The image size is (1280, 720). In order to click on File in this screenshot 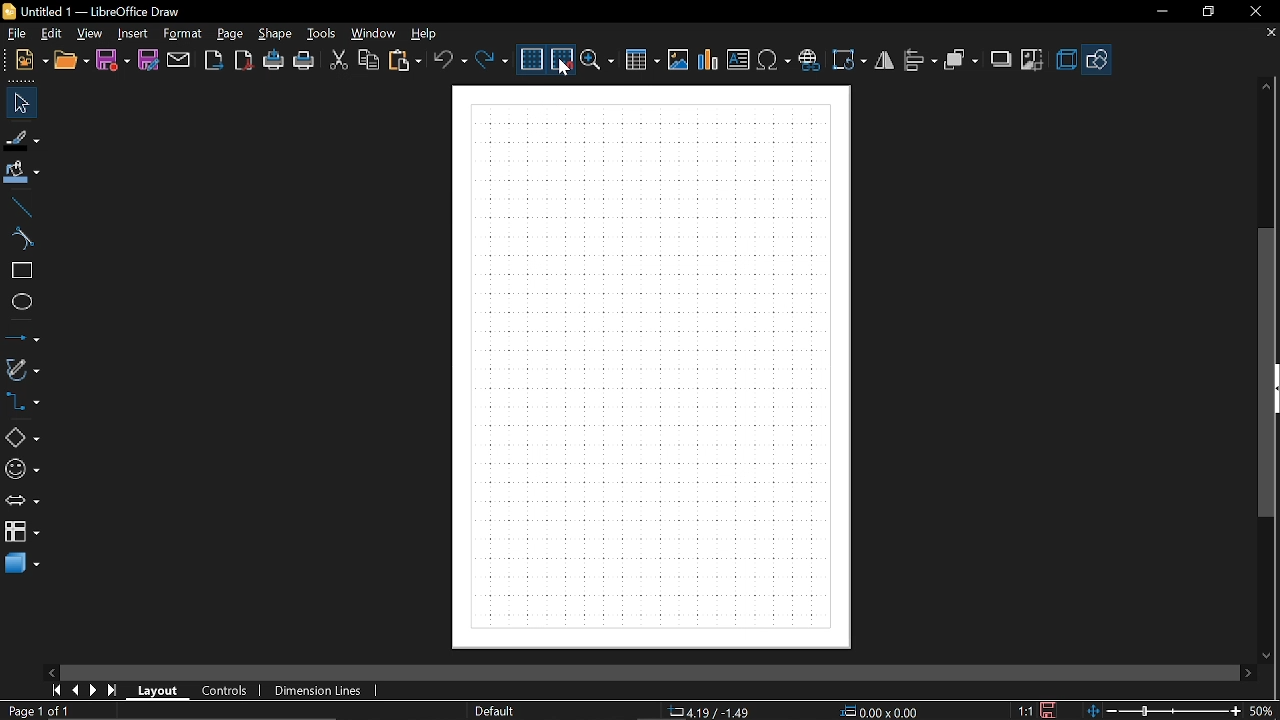, I will do `click(18, 35)`.